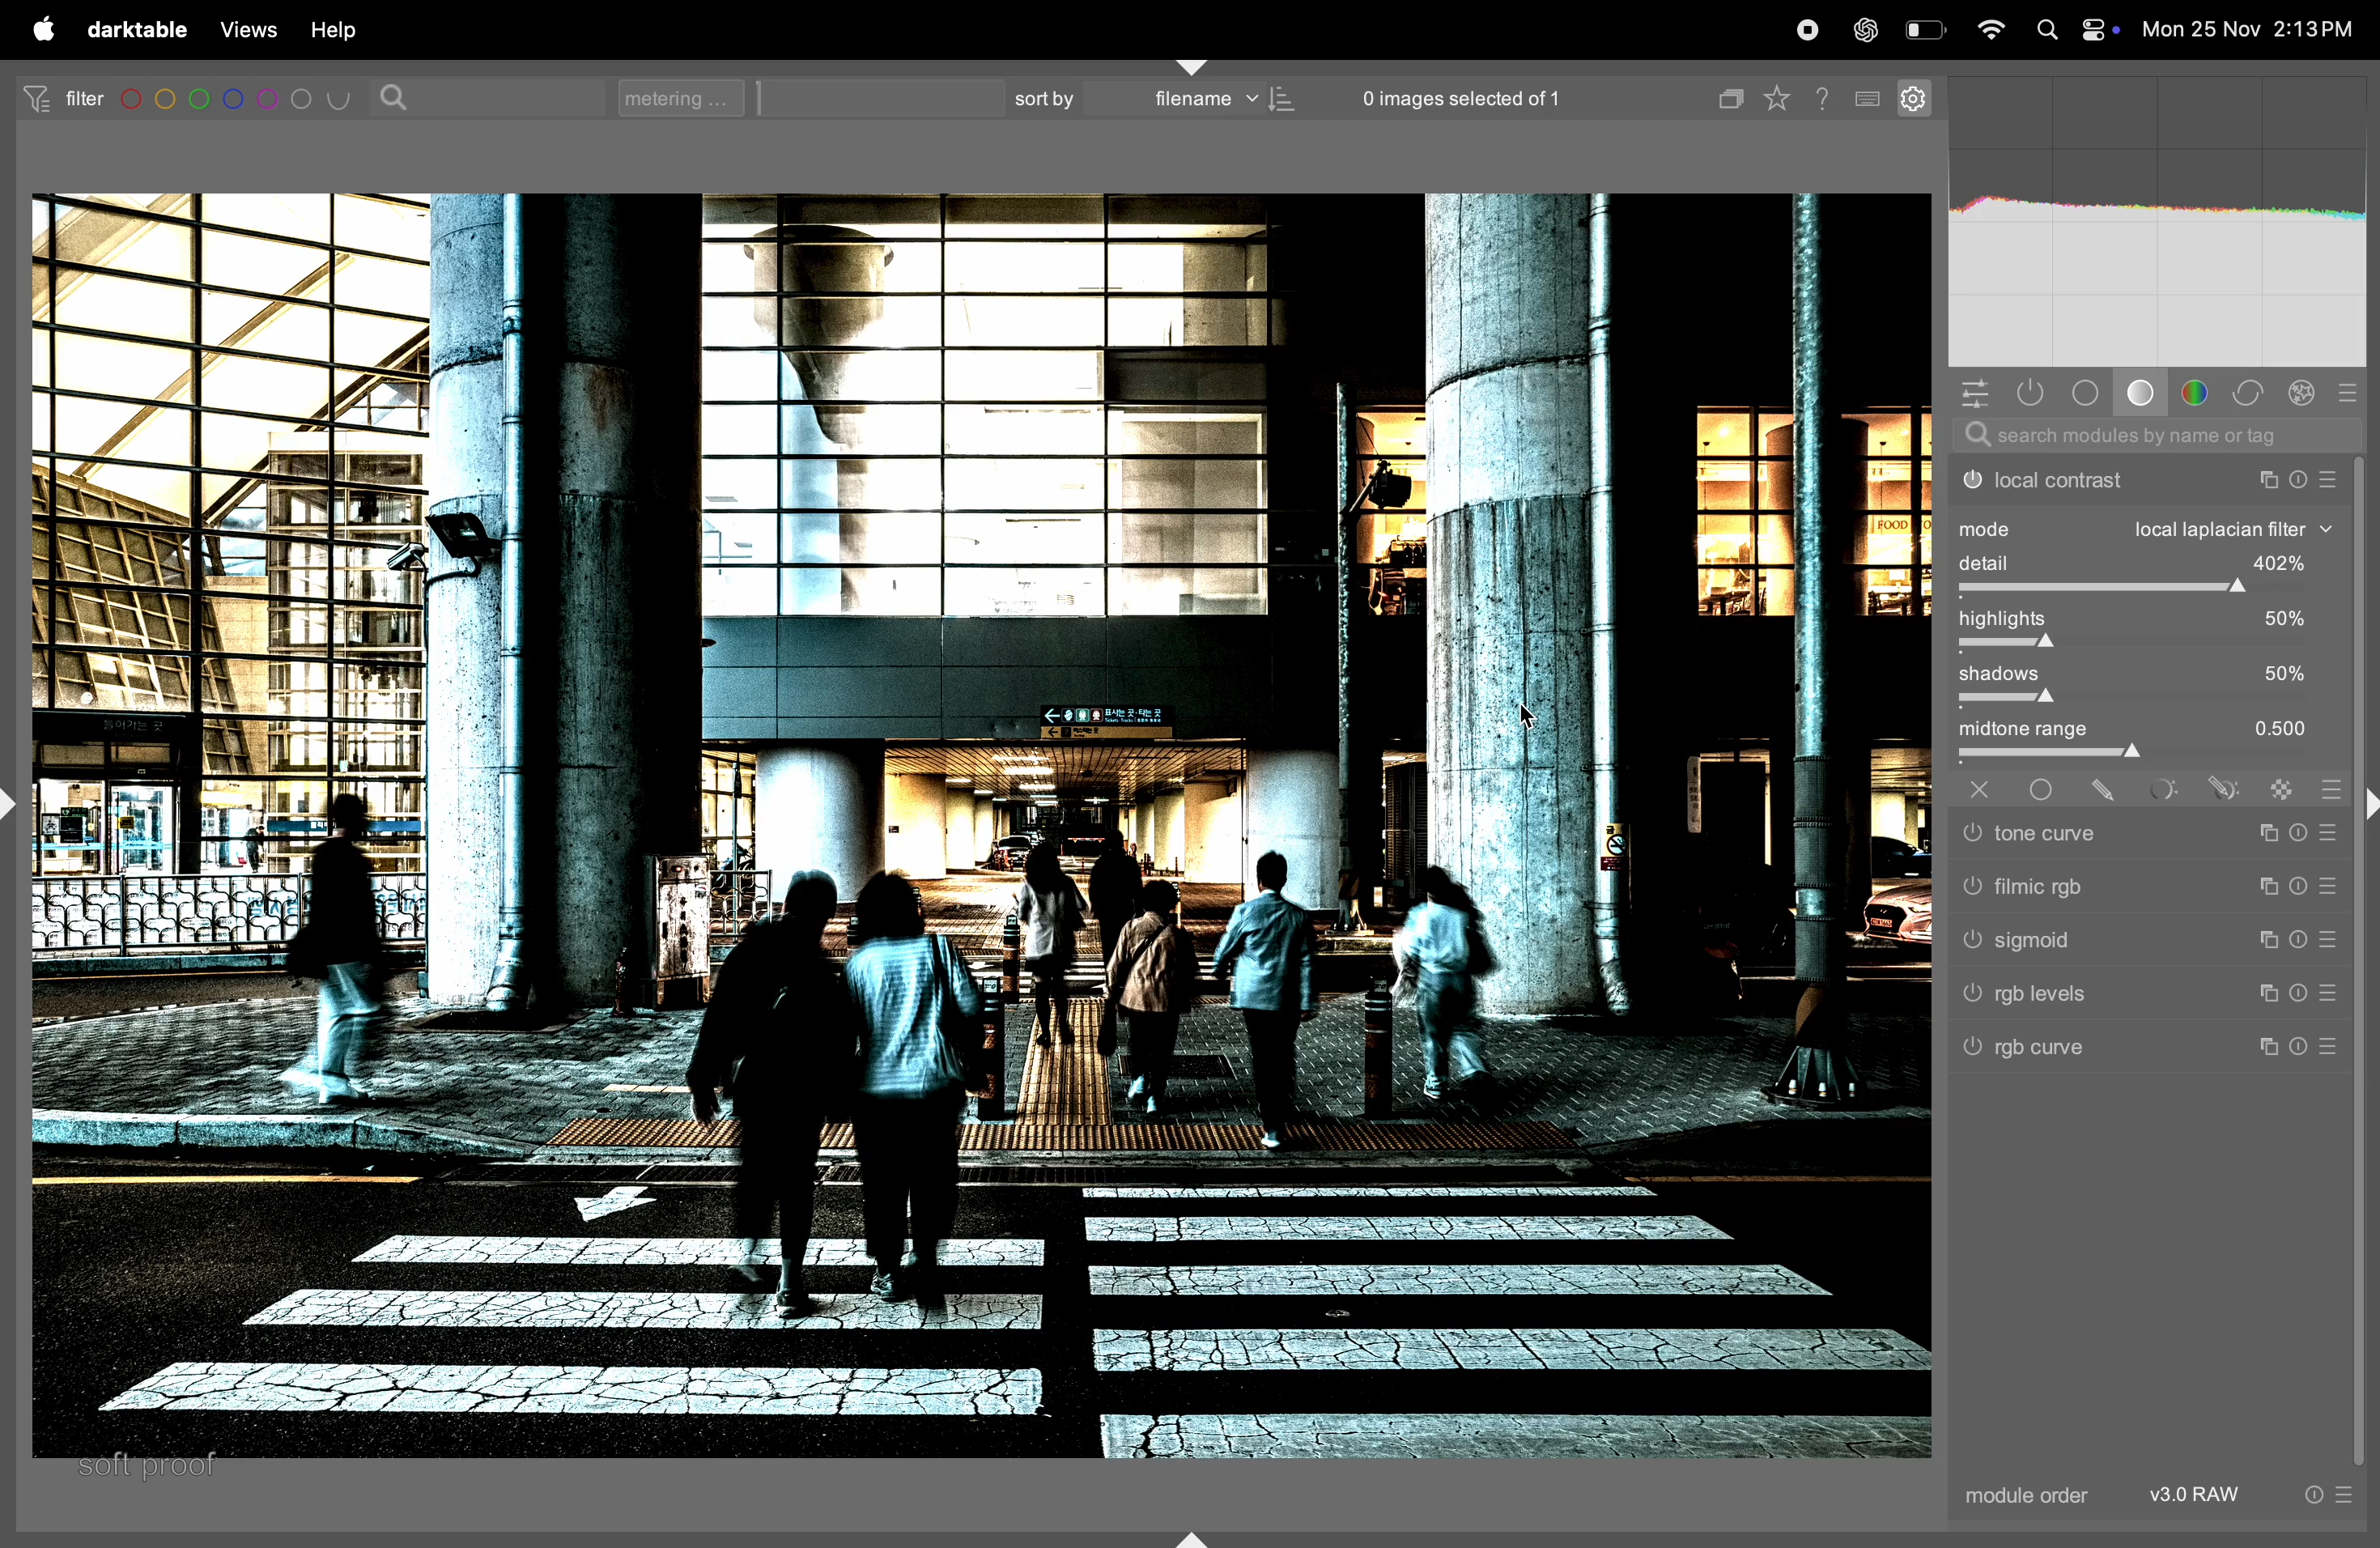  I want to click on spotlight search, so click(2045, 32).